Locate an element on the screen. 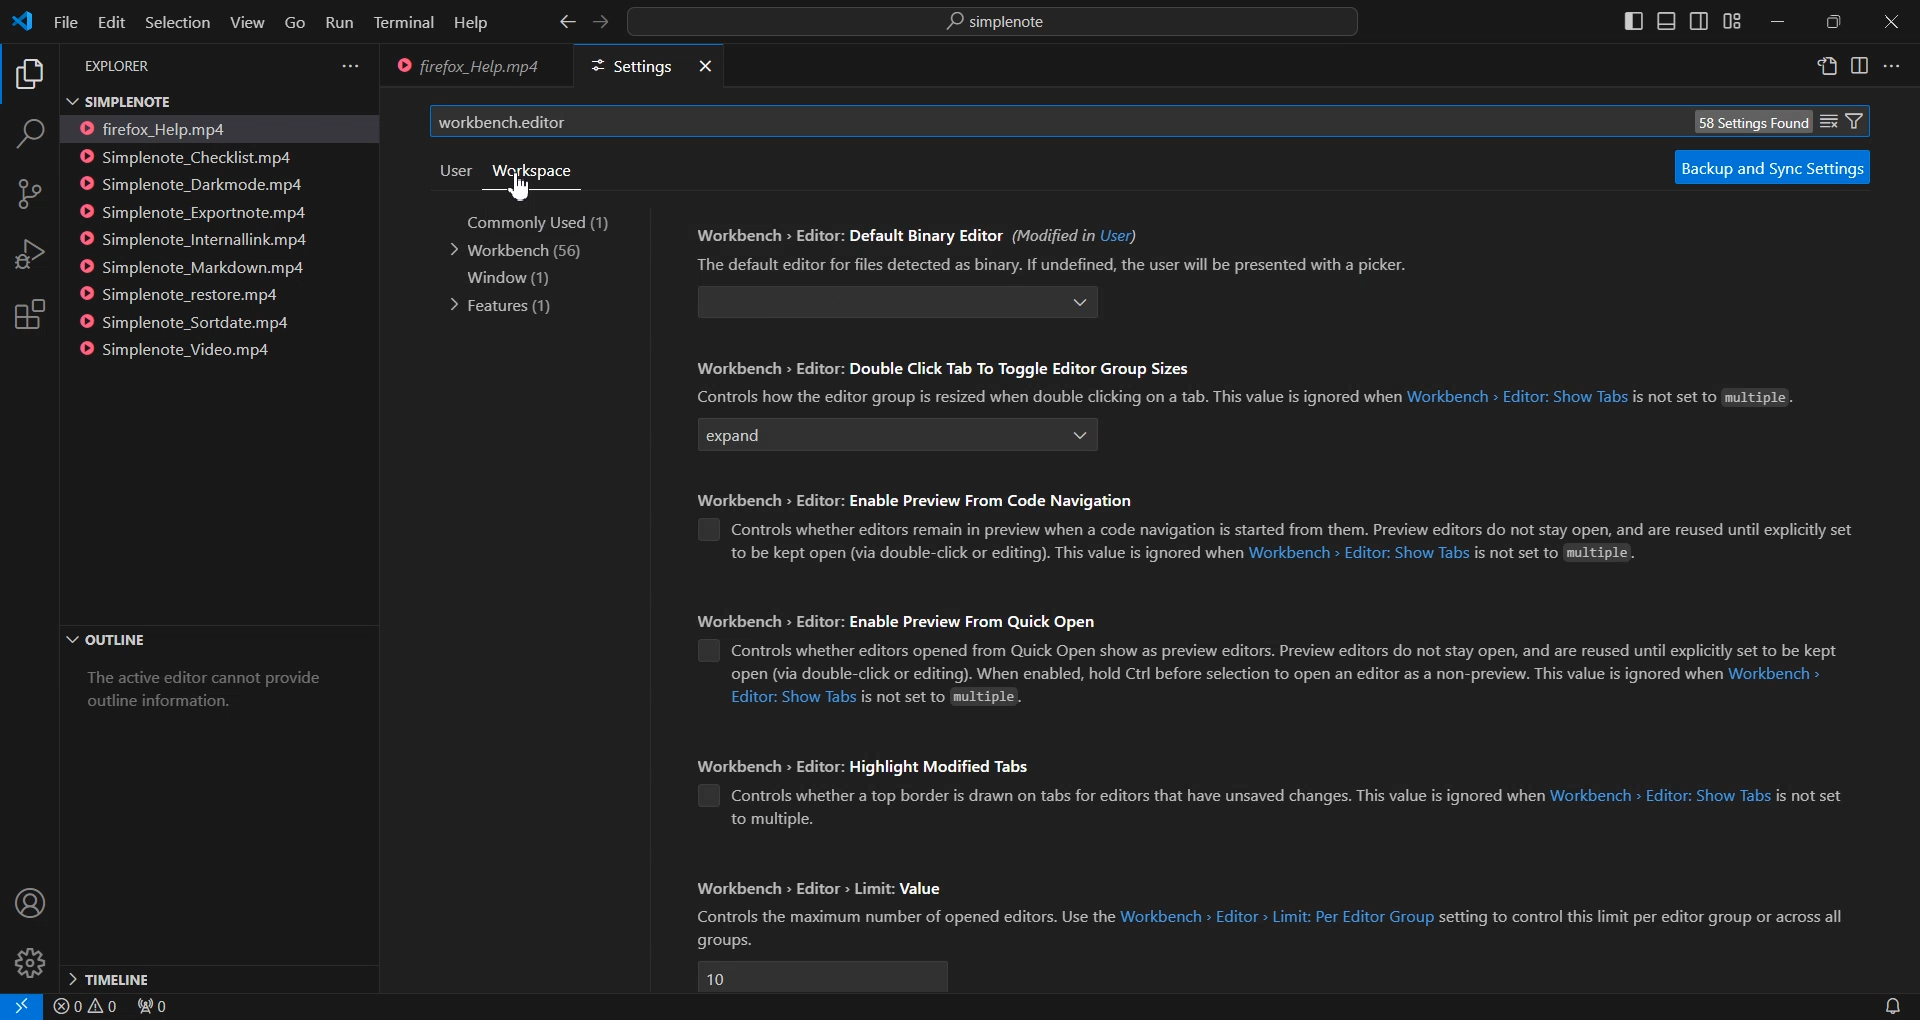  Hyperlink file address is located at coordinates (792, 697).